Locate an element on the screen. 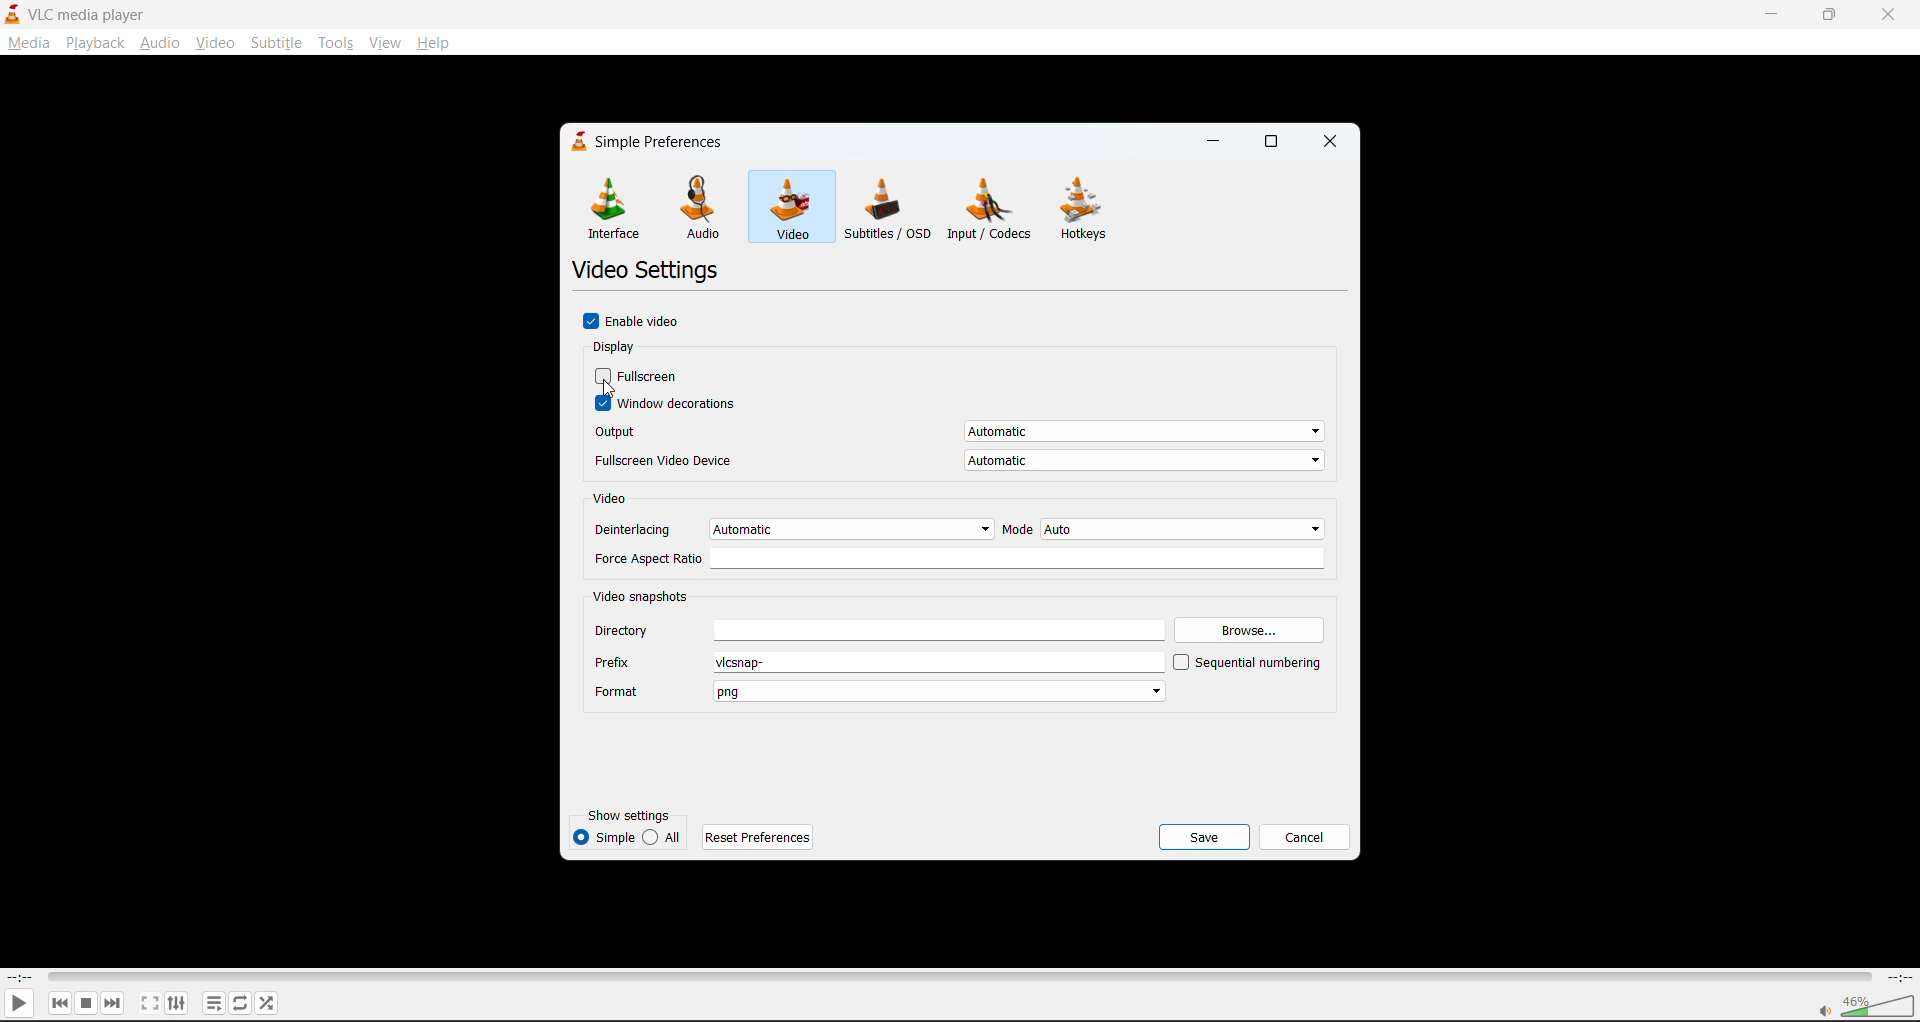  video is located at coordinates (215, 44).